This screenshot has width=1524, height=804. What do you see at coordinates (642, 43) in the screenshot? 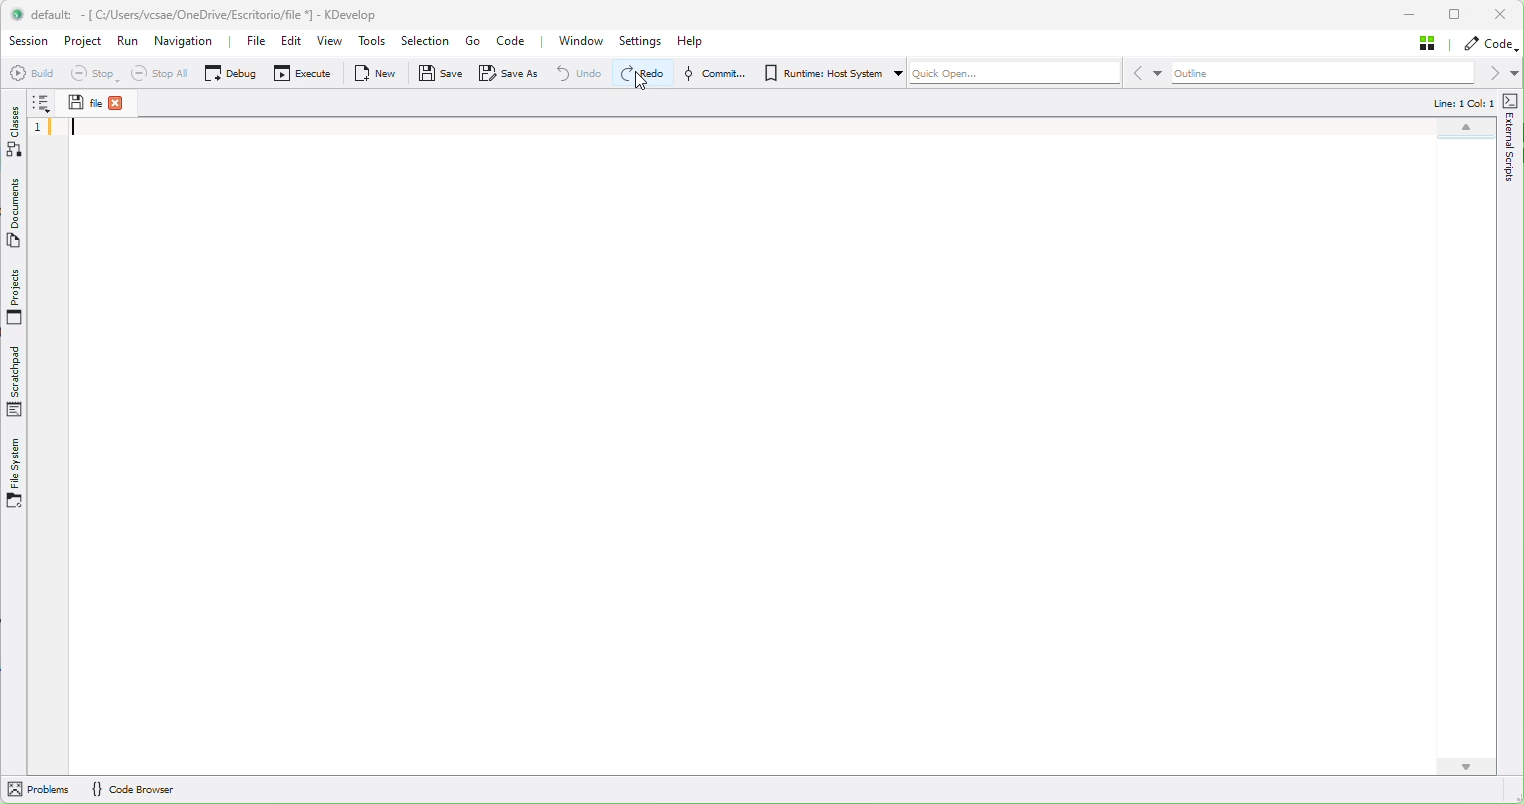
I see `Settings` at bounding box center [642, 43].